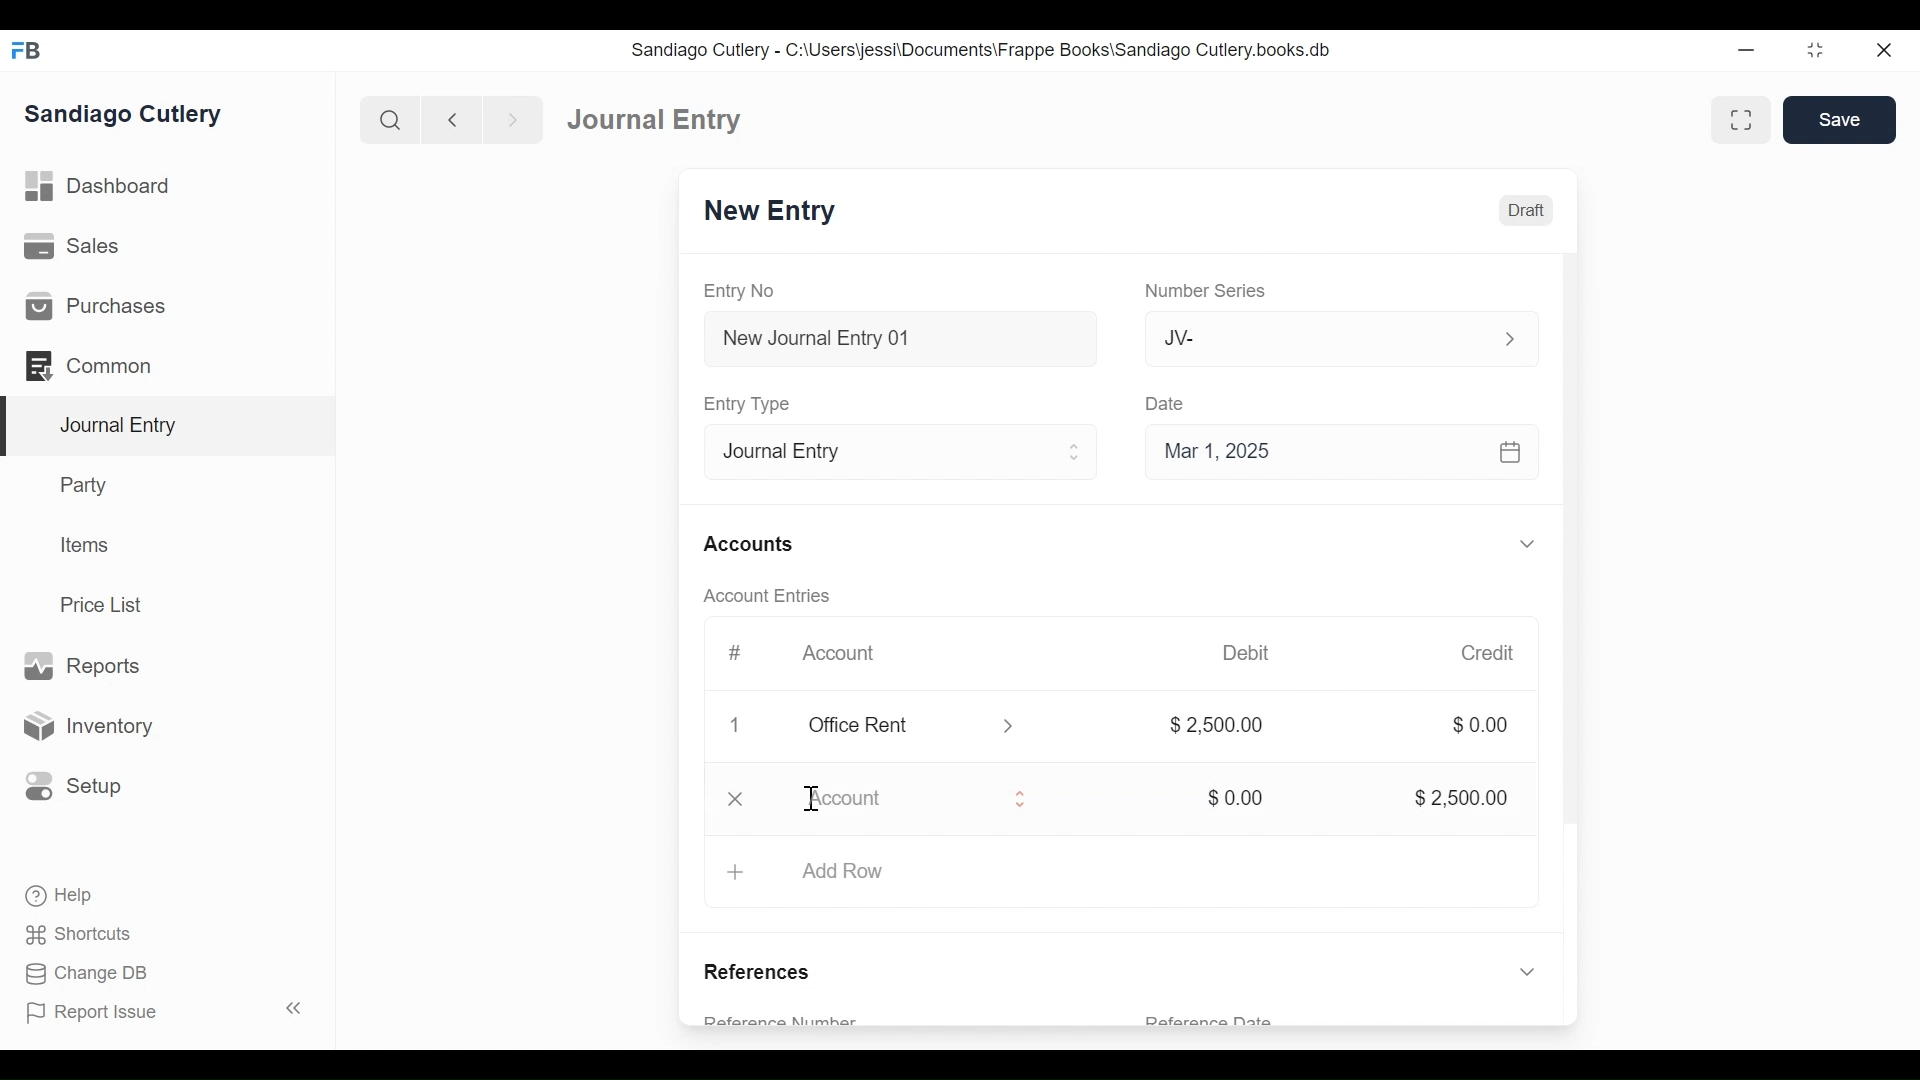 The image size is (1920, 1080). What do you see at coordinates (1118, 876) in the screenshot?
I see `Add Row` at bounding box center [1118, 876].